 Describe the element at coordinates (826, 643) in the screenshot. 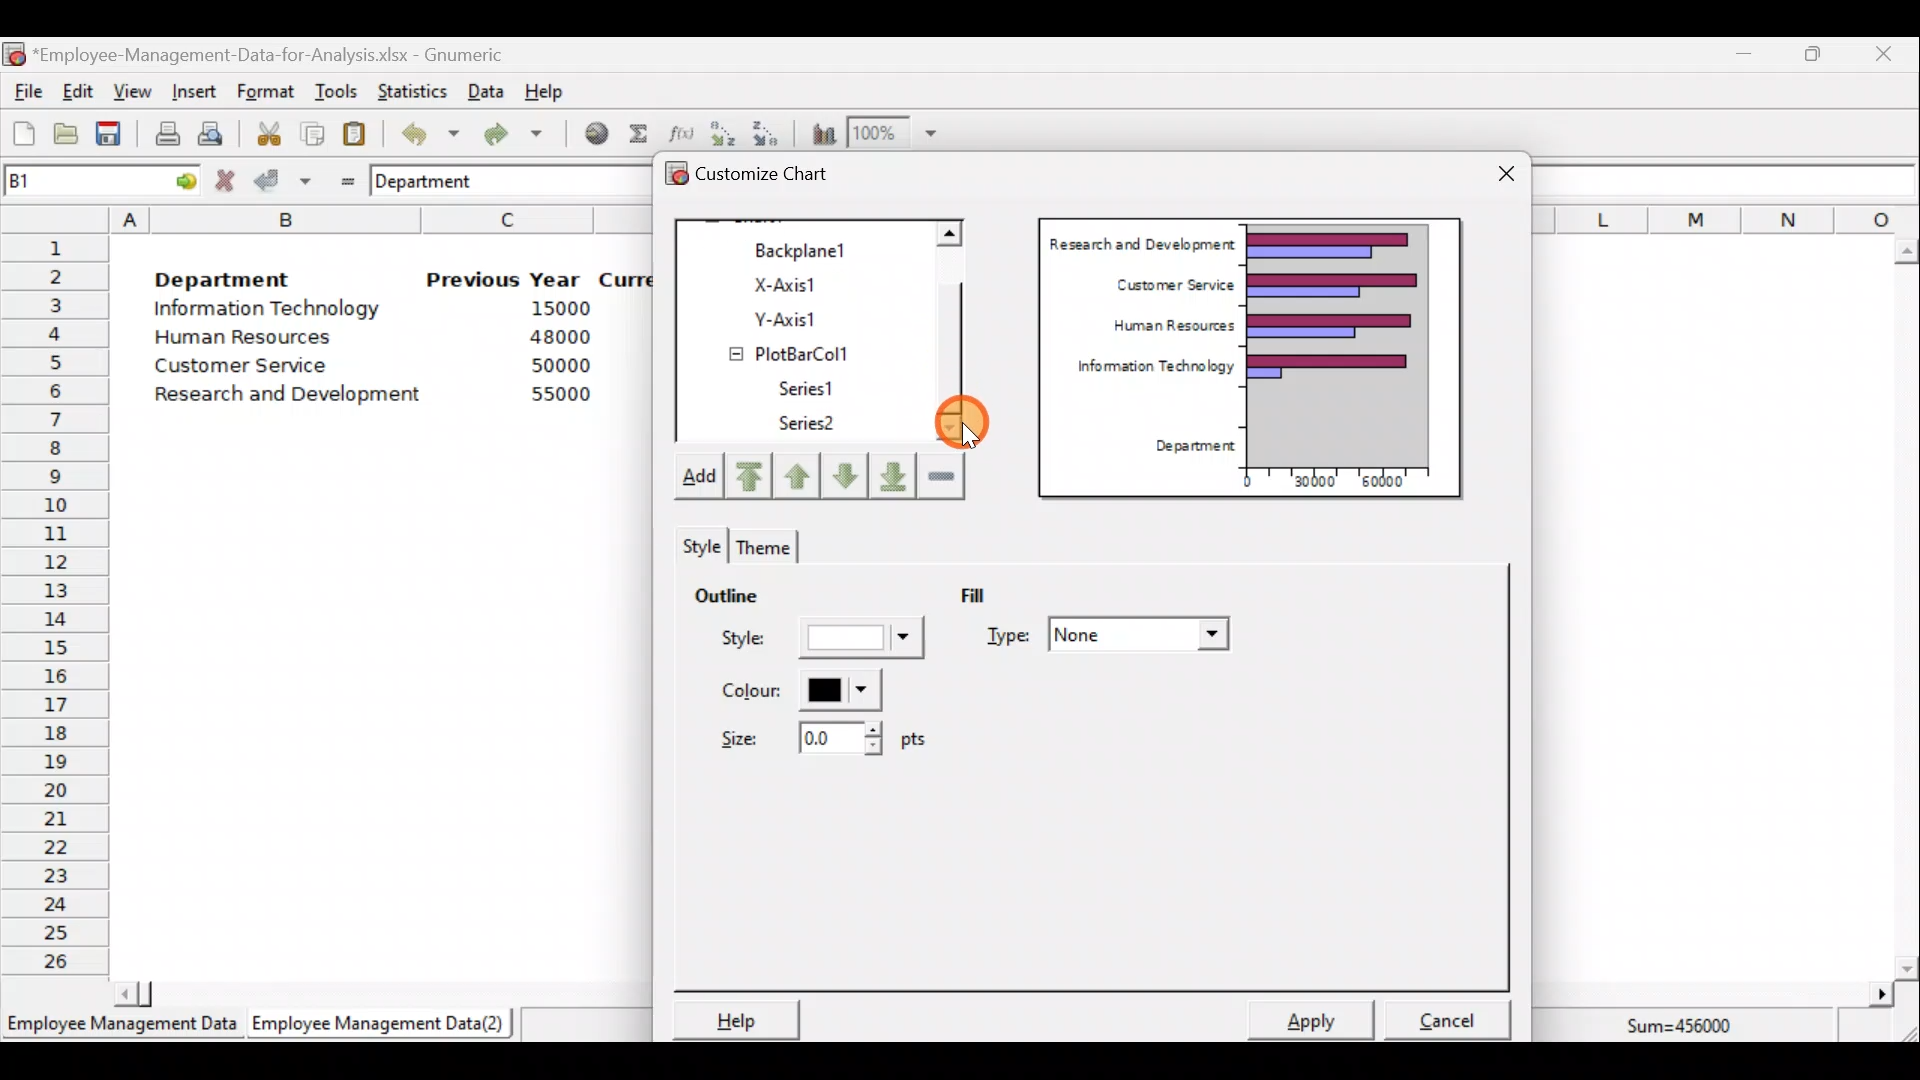

I see `Style` at that location.